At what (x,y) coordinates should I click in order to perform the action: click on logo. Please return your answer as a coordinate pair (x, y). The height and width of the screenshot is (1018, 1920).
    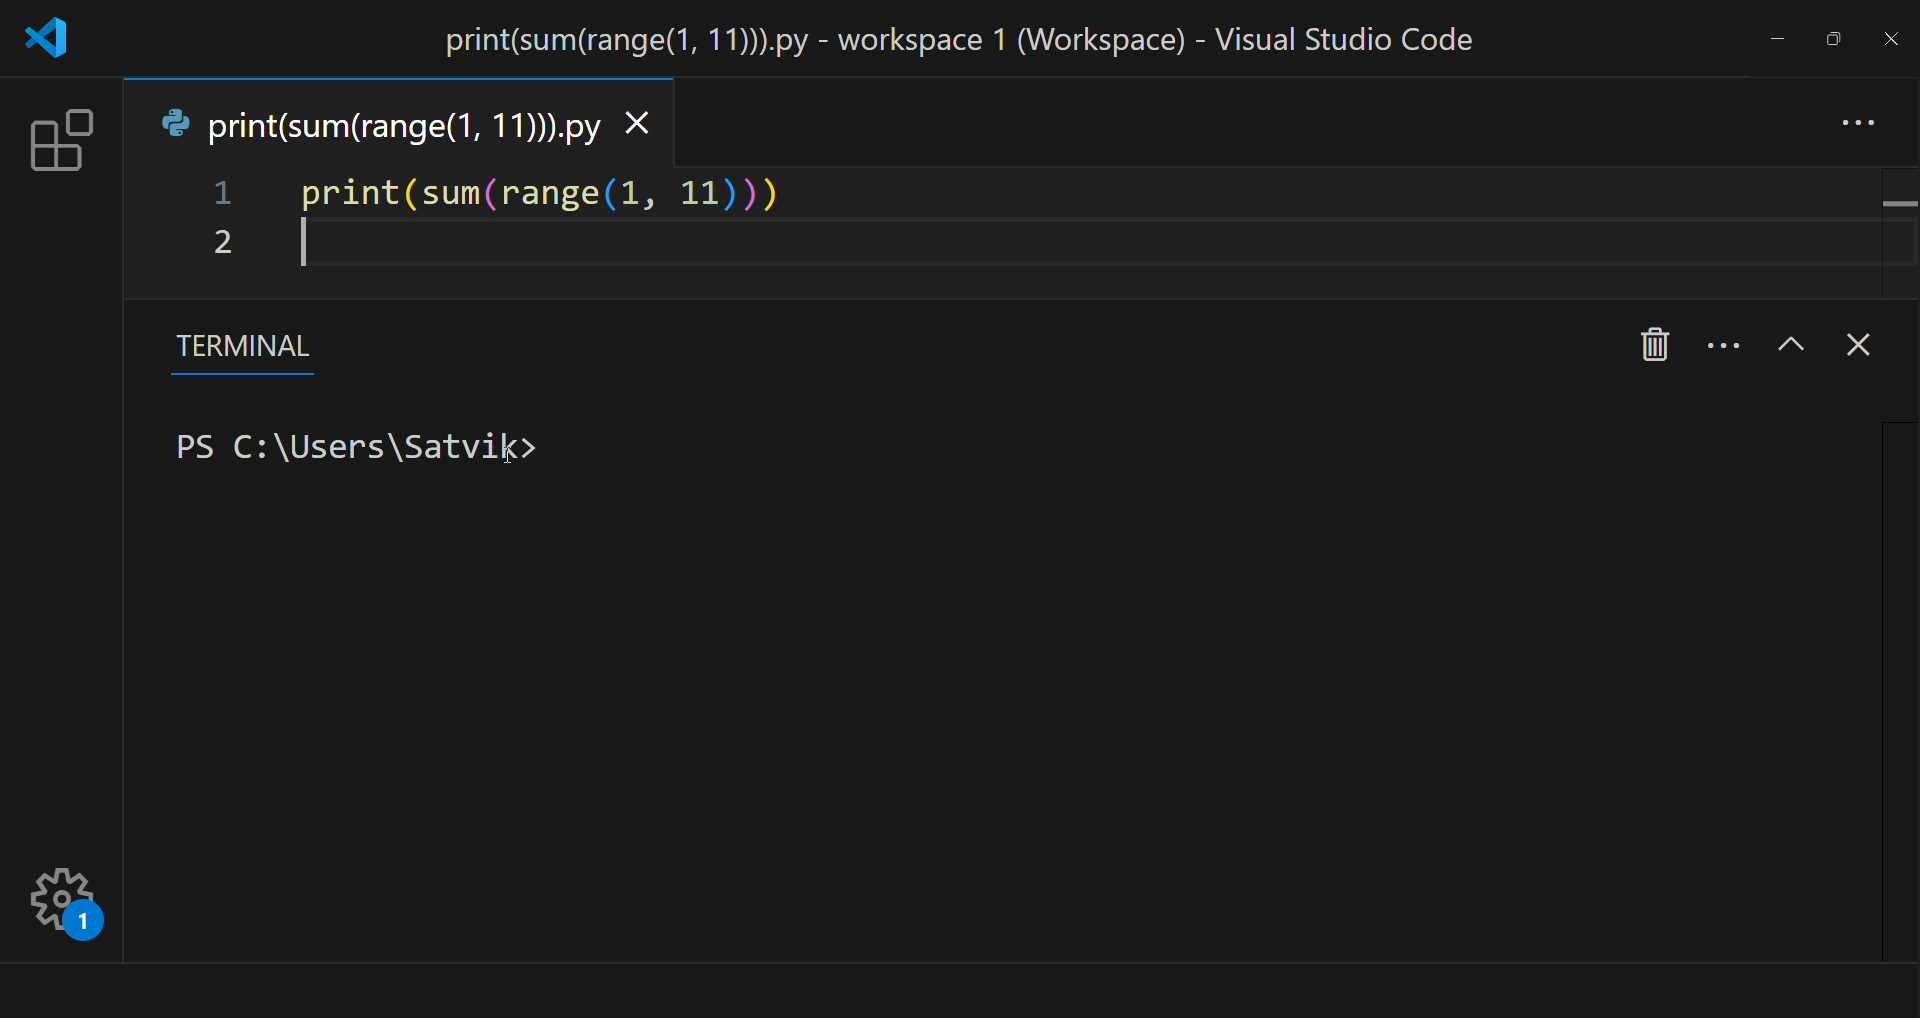
    Looking at the image, I should click on (52, 36).